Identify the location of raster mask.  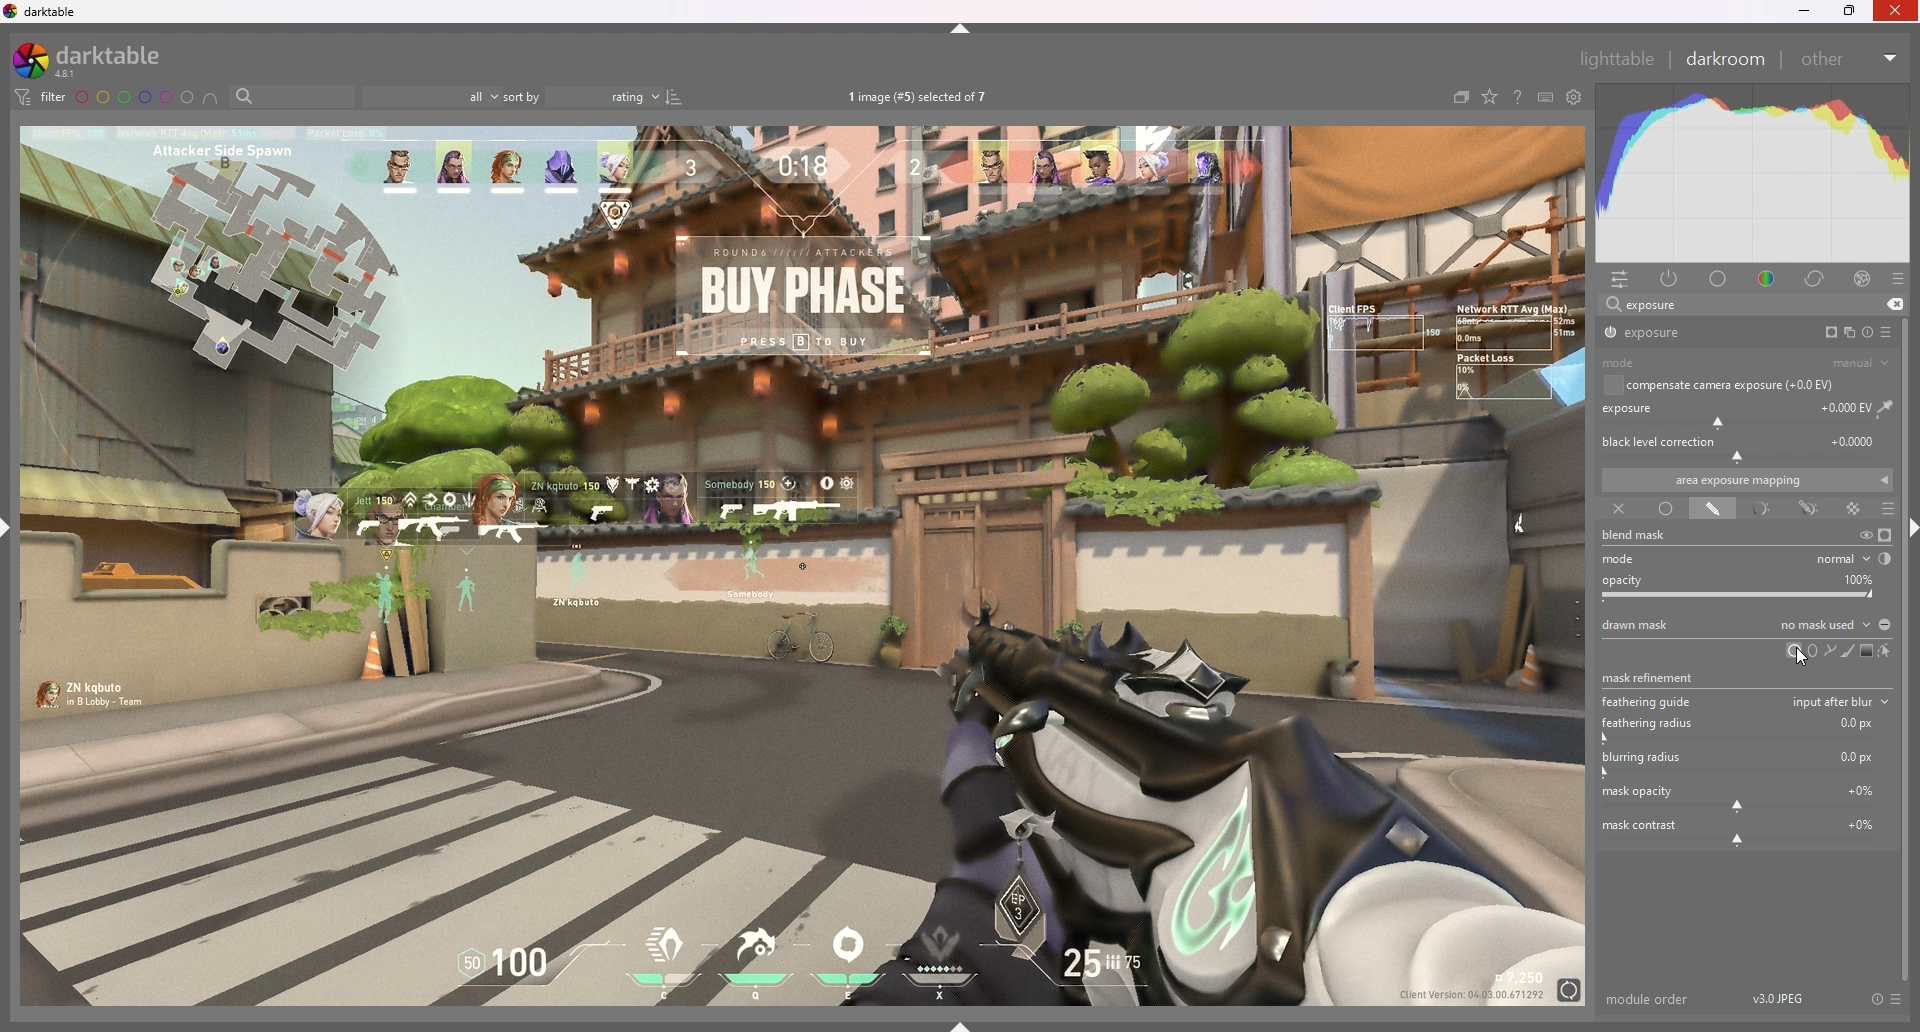
(1854, 508).